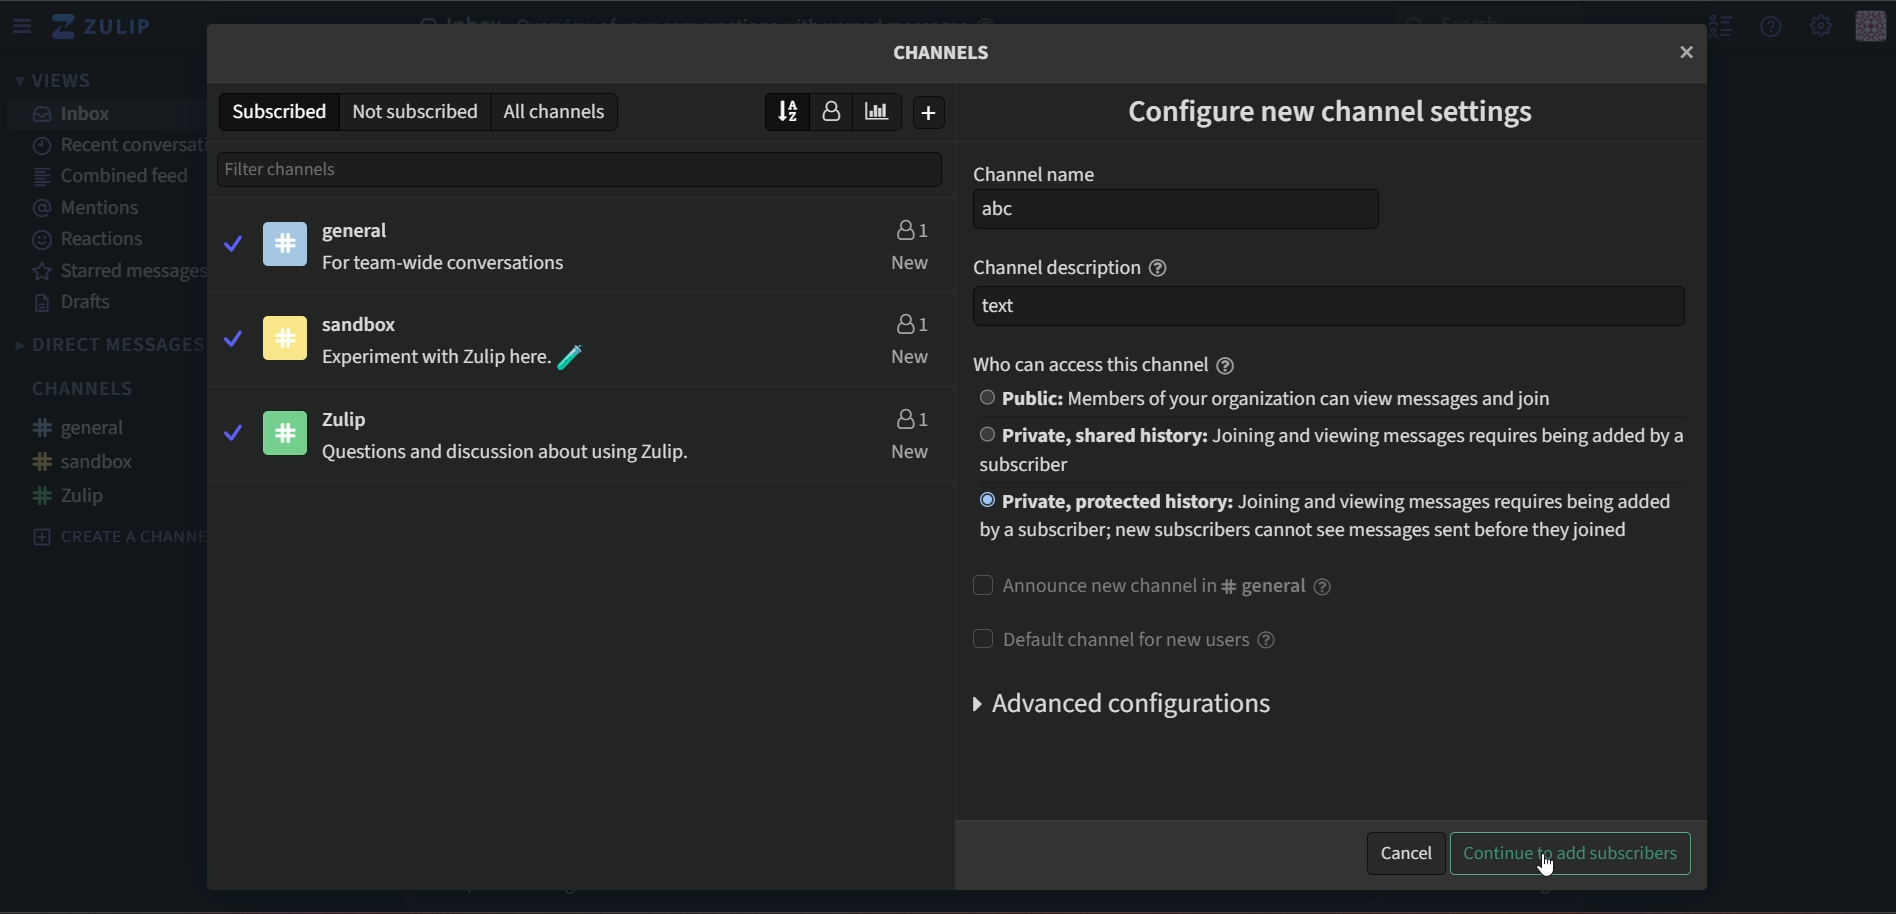 This screenshot has width=1896, height=914. What do you see at coordinates (909, 321) in the screenshot?
I see `users` at bounding box center [909, 321].